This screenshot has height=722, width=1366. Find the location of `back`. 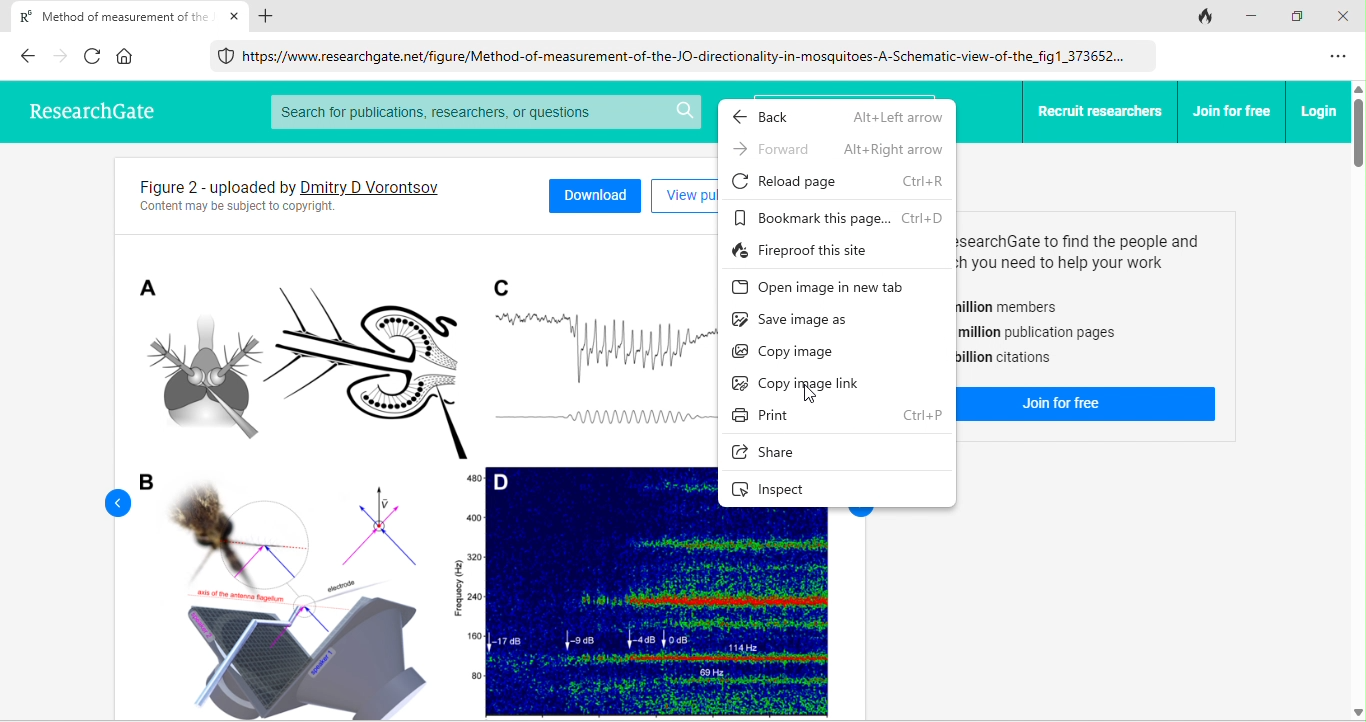

back is located at coordinates (27, 55).